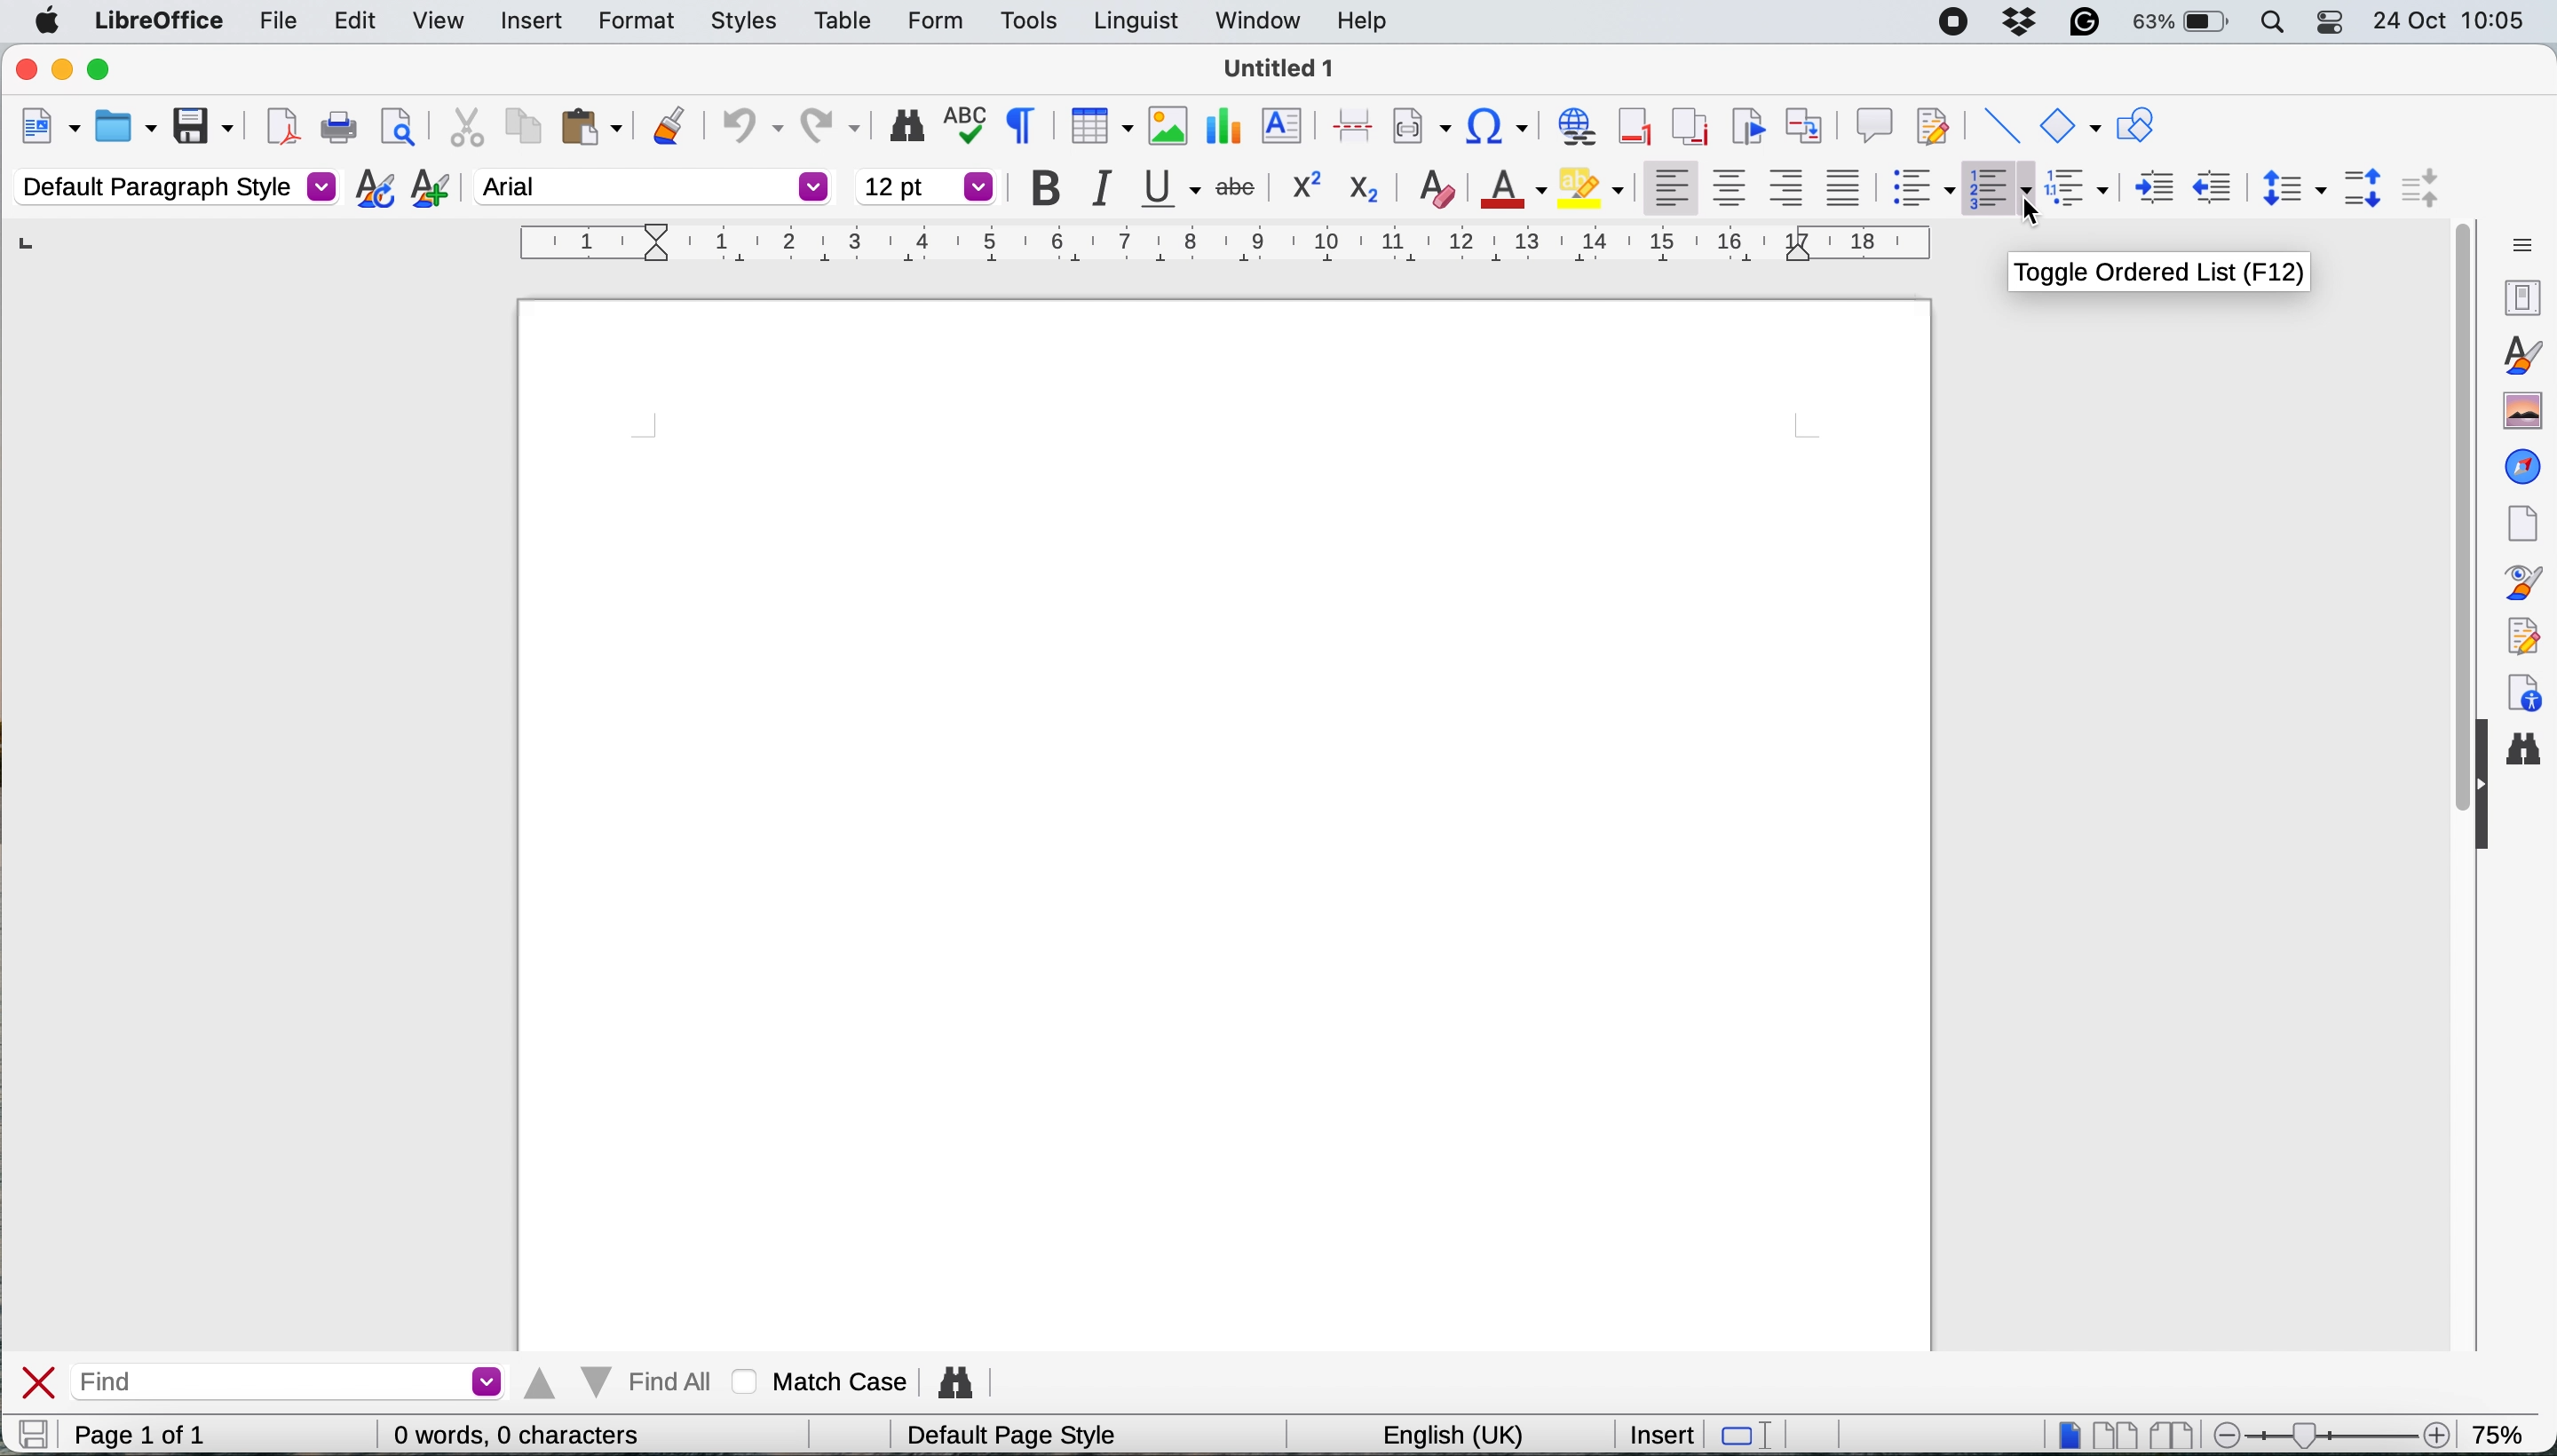  Describe the element at coordinates (280, 126) in the screenshot. I see `export directly as pdf` at that location.